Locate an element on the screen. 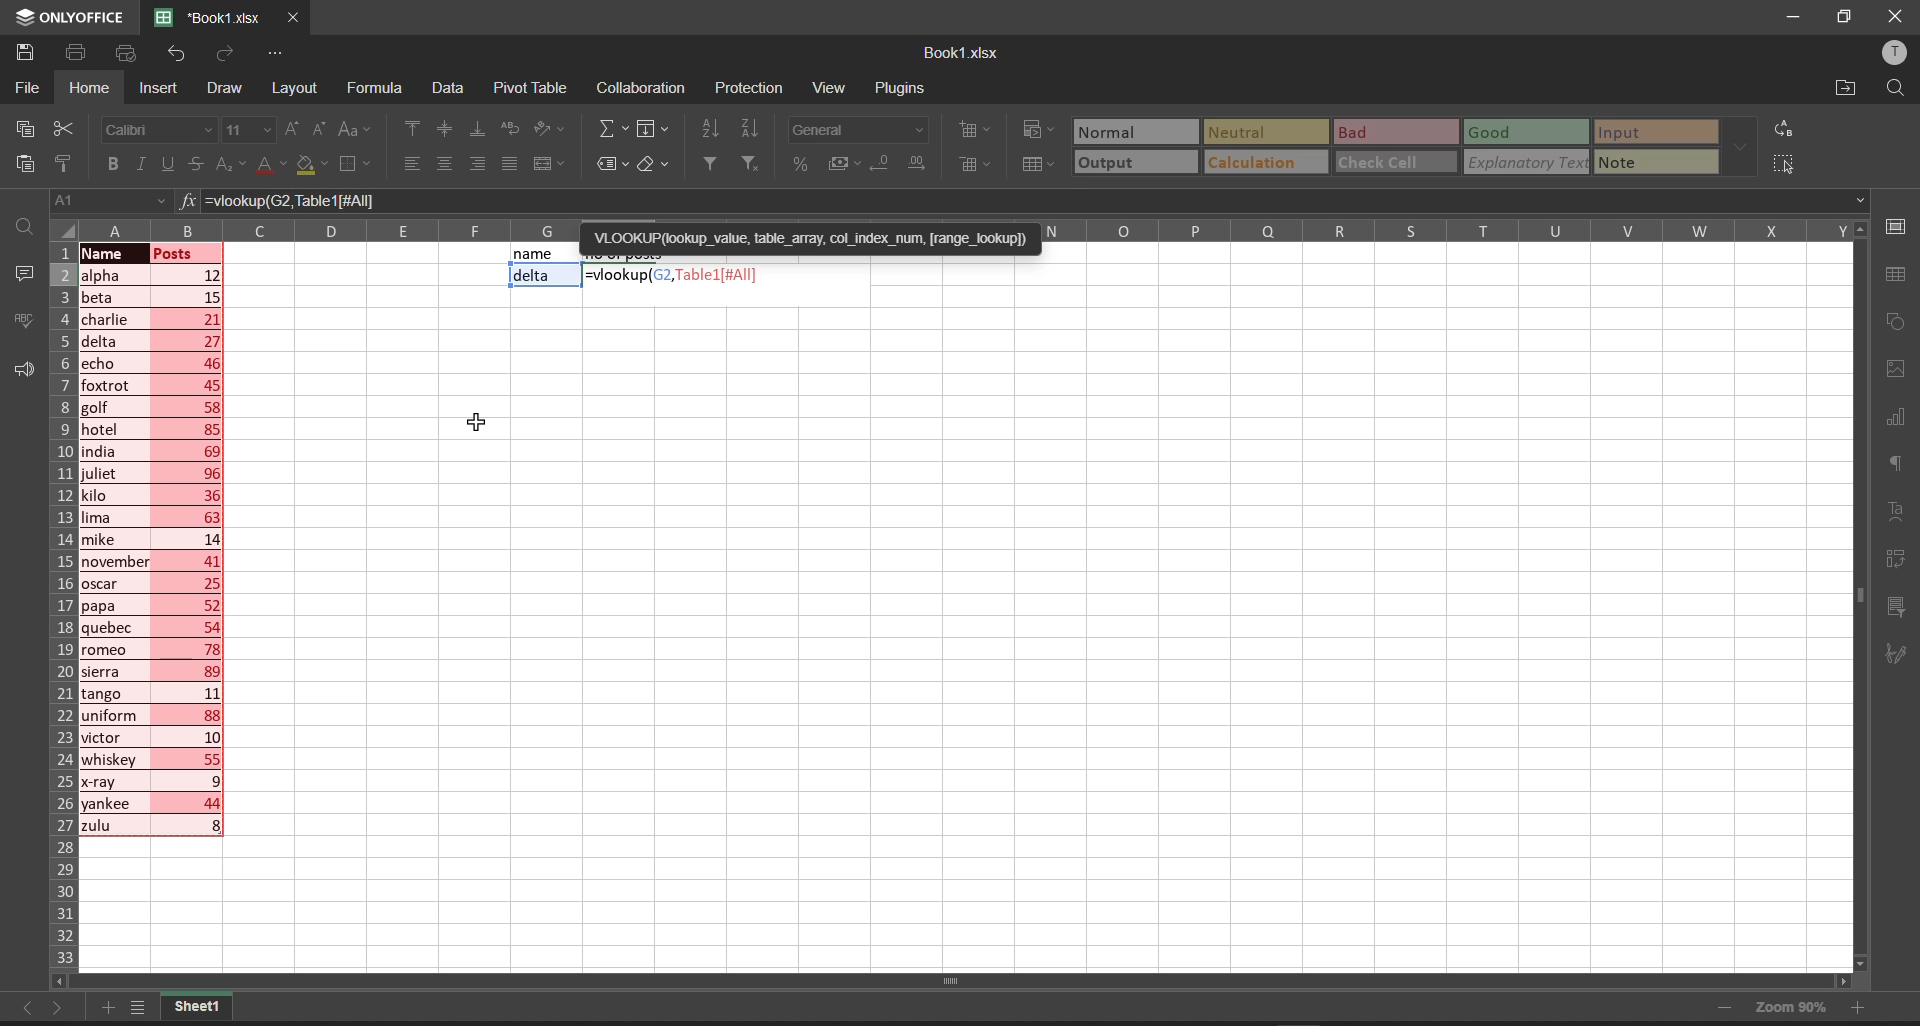 The height and width of the screenshot is (1026, 1920). sort ascending is located at coordinates (712, 130).